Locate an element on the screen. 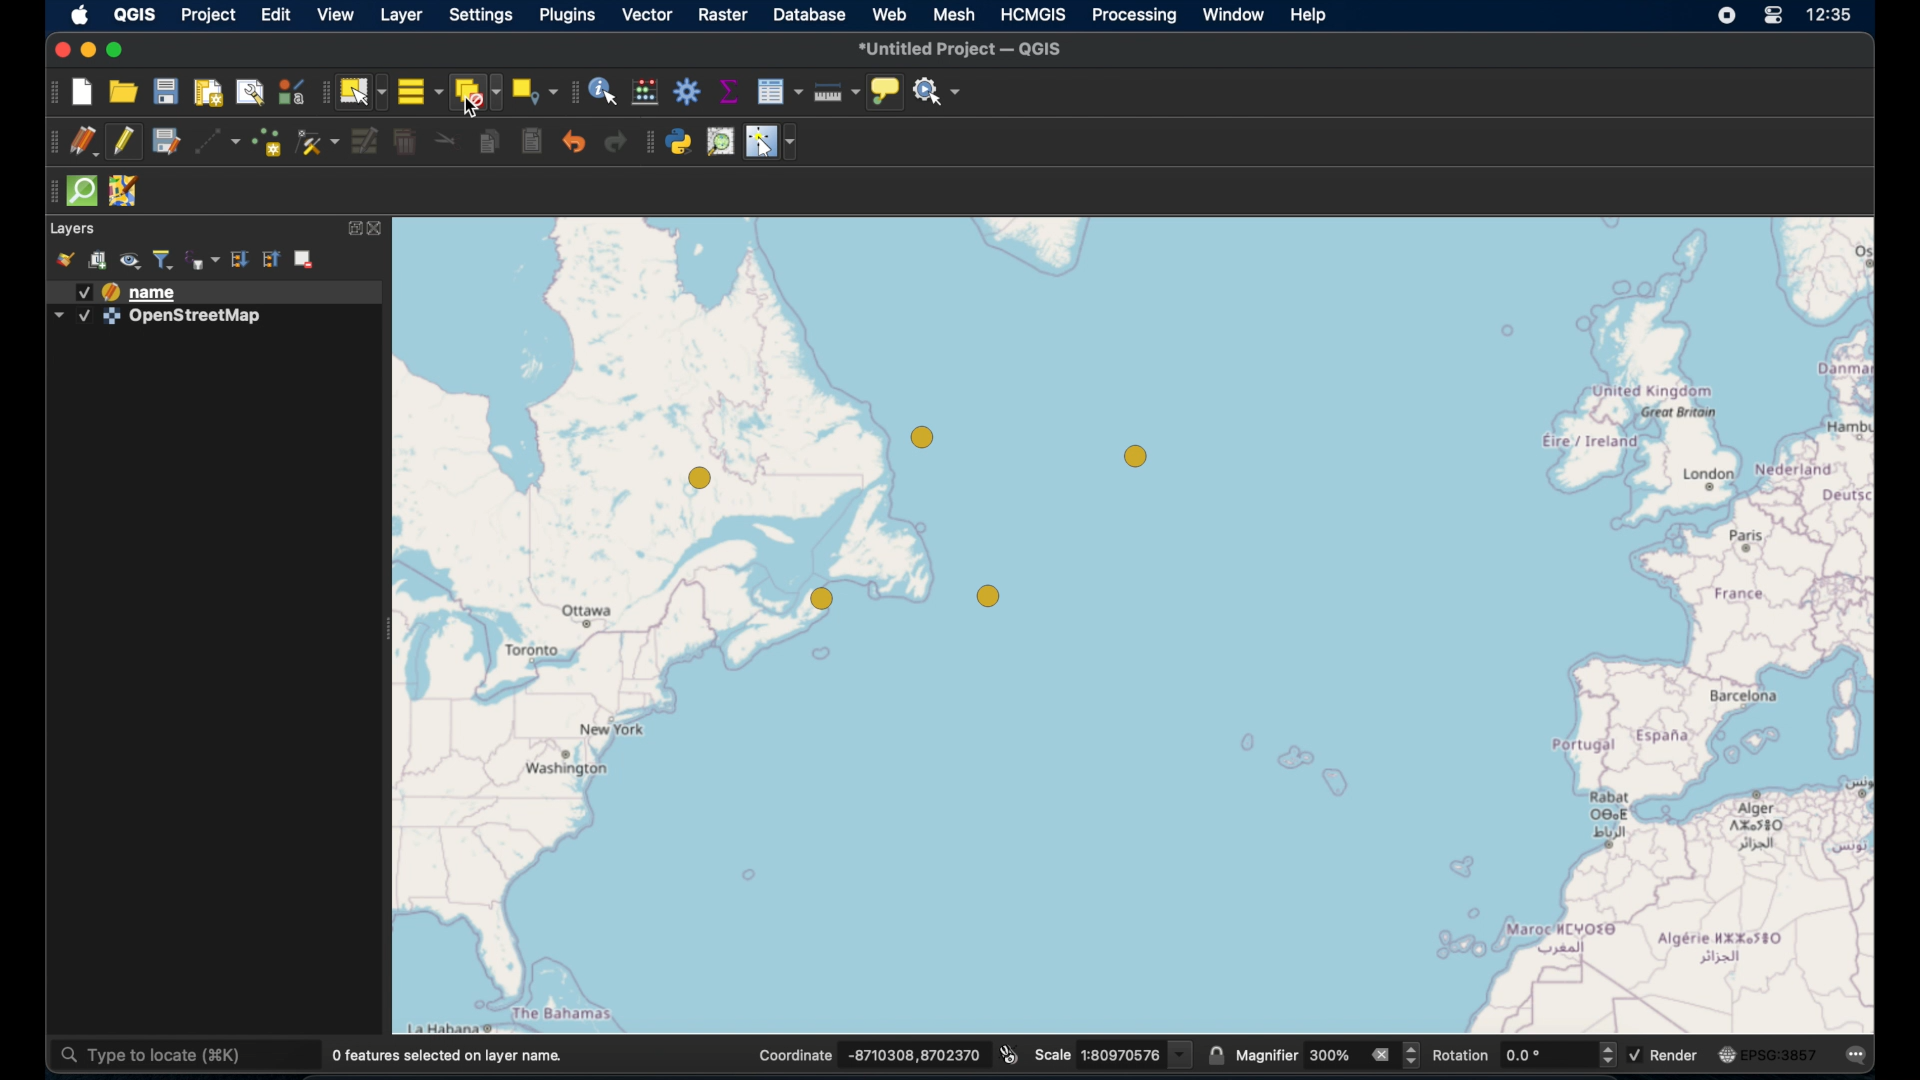 This screenshot has width=1920, height=1080. create new is located at coordinates (84, 92).